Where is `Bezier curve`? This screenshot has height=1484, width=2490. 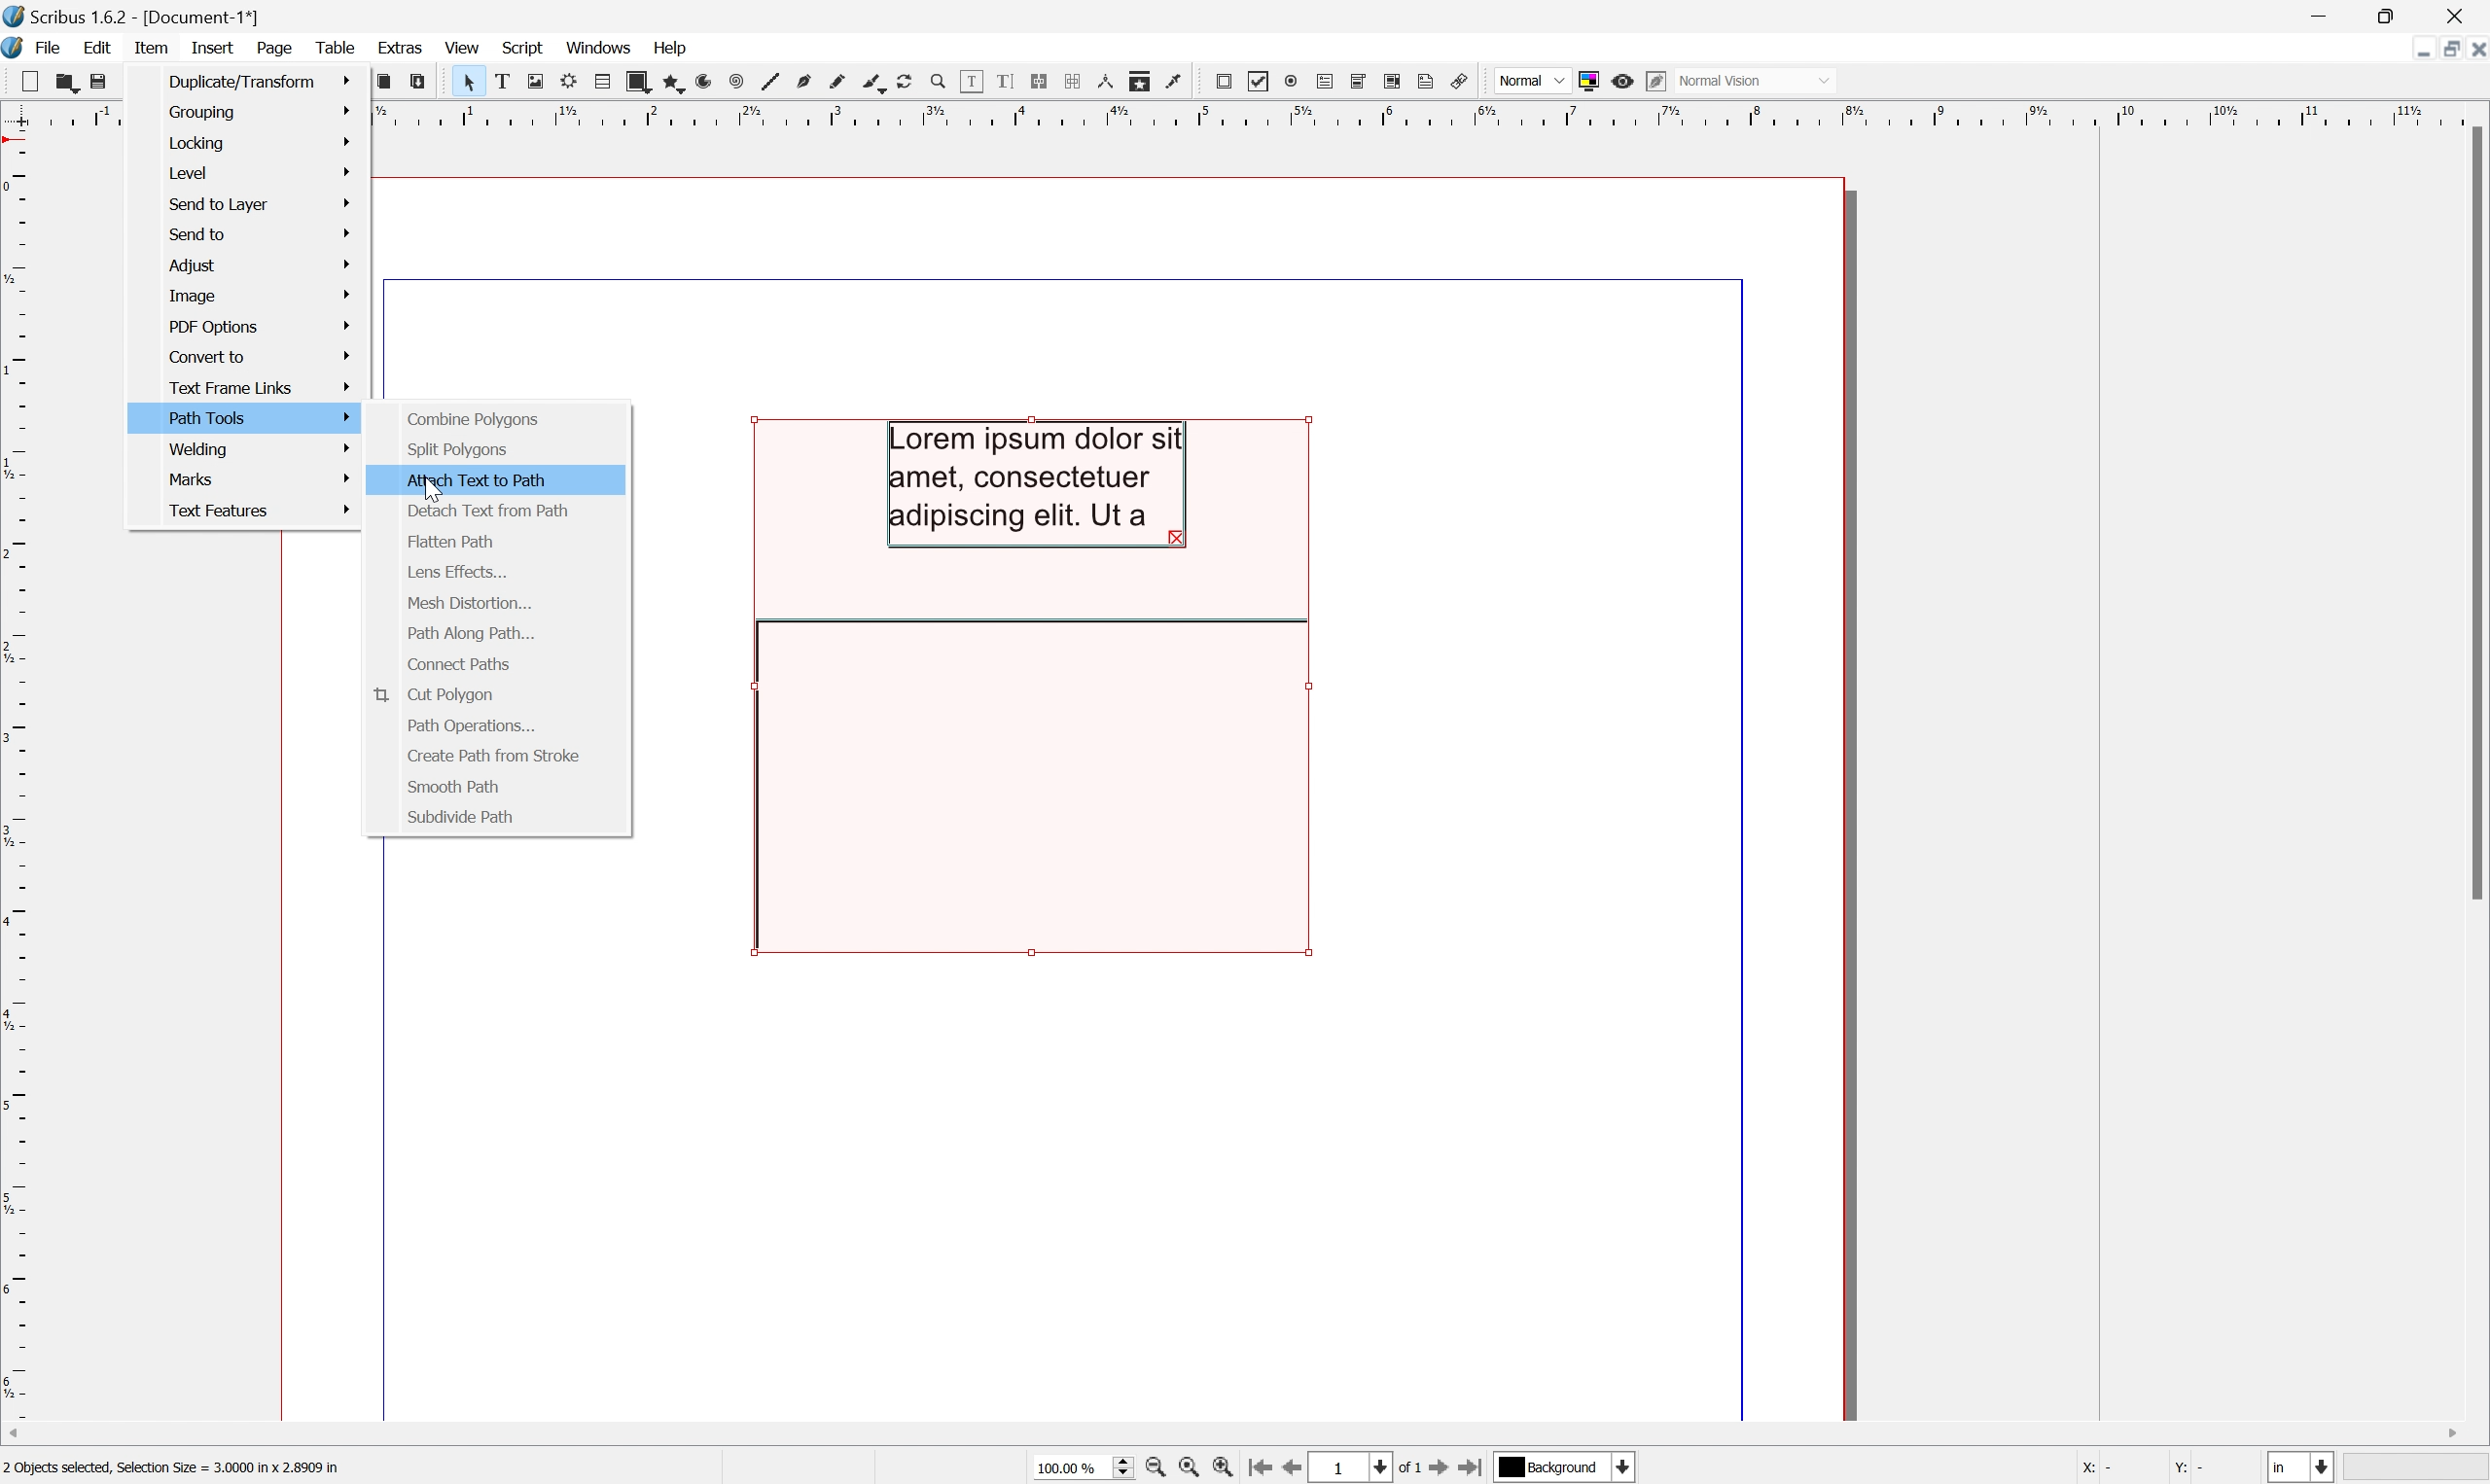
Bezier curve is located at coordinates (799, 85).